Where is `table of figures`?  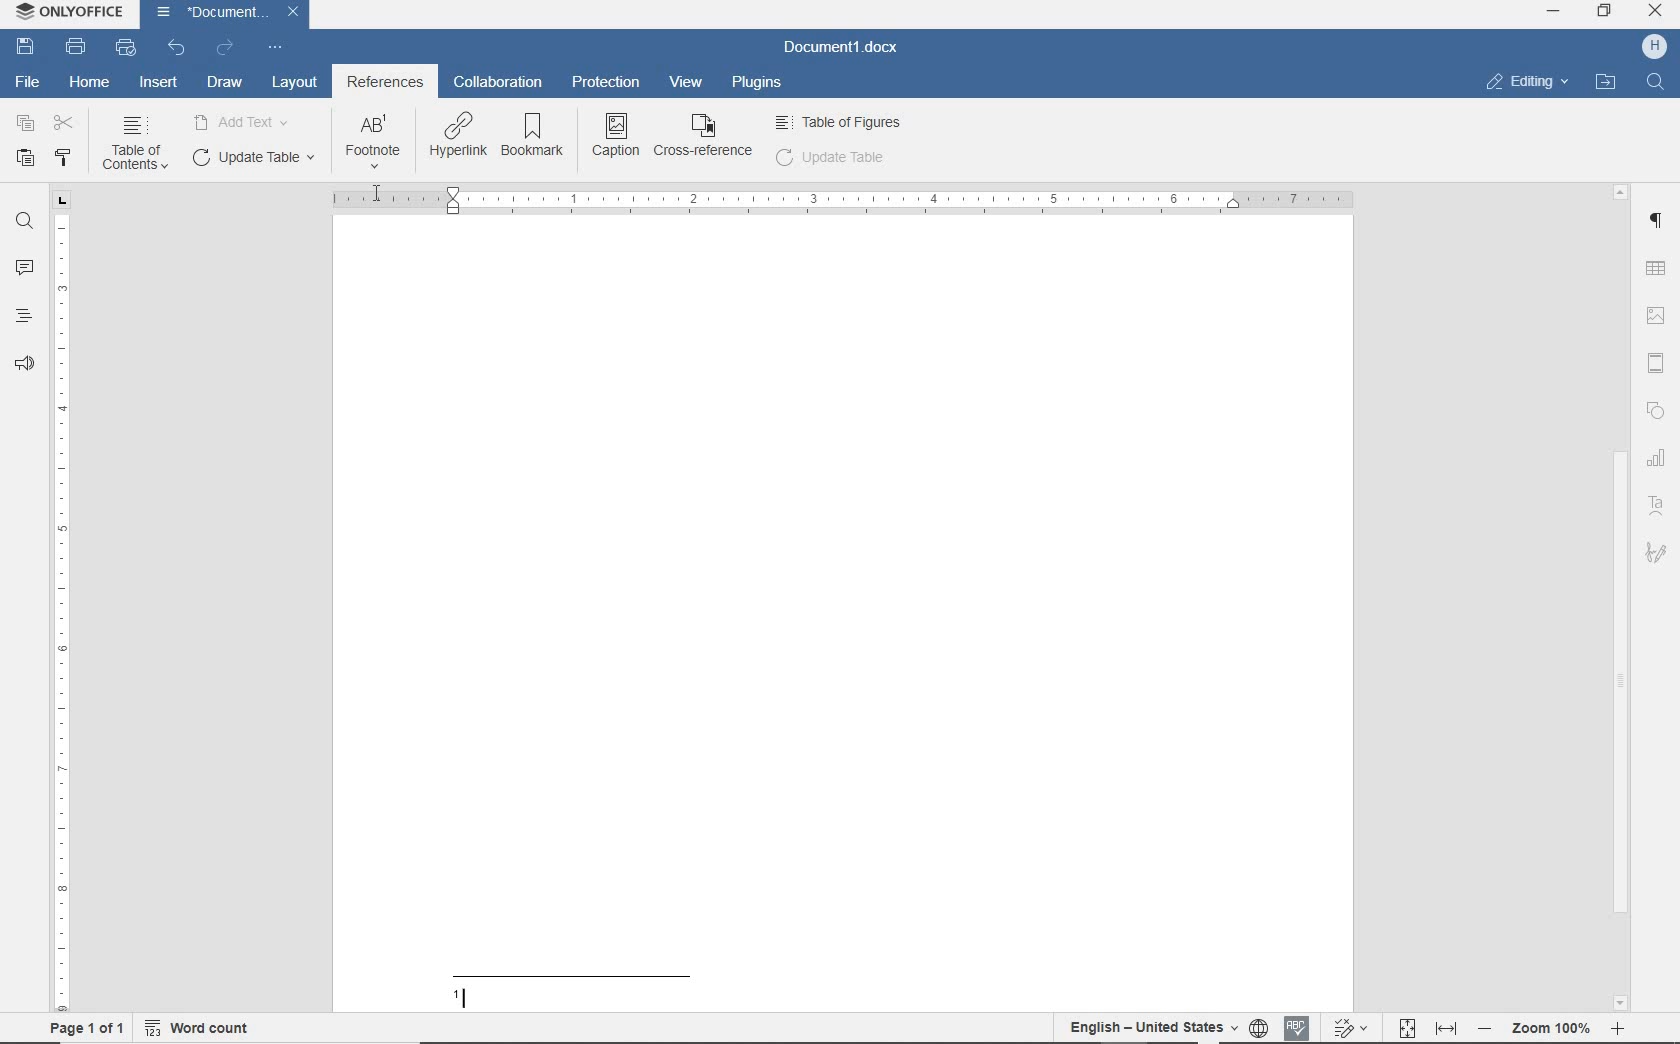
table of figures is located at coordinates (841, 122).